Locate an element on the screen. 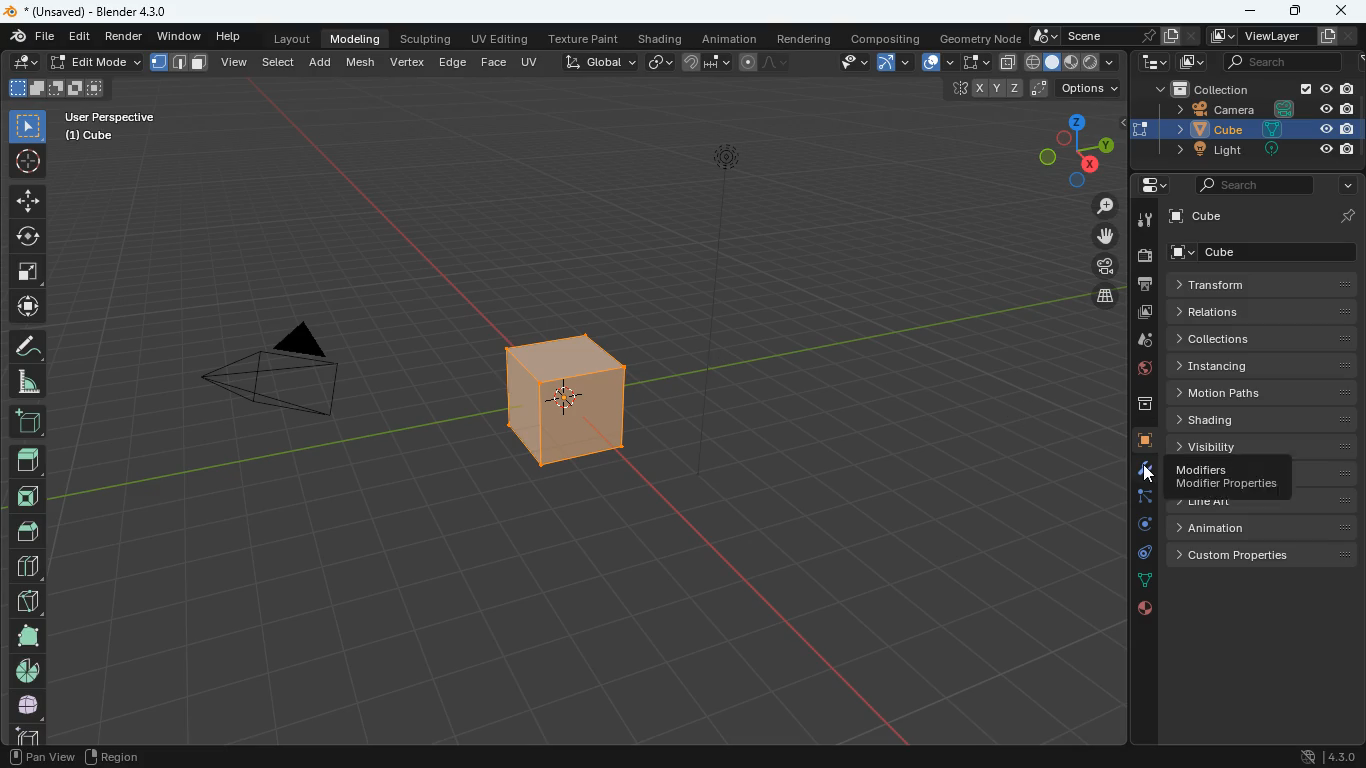 The height and width of the screenshot is (768, 1366). light is located at coordinates (1259, 151).